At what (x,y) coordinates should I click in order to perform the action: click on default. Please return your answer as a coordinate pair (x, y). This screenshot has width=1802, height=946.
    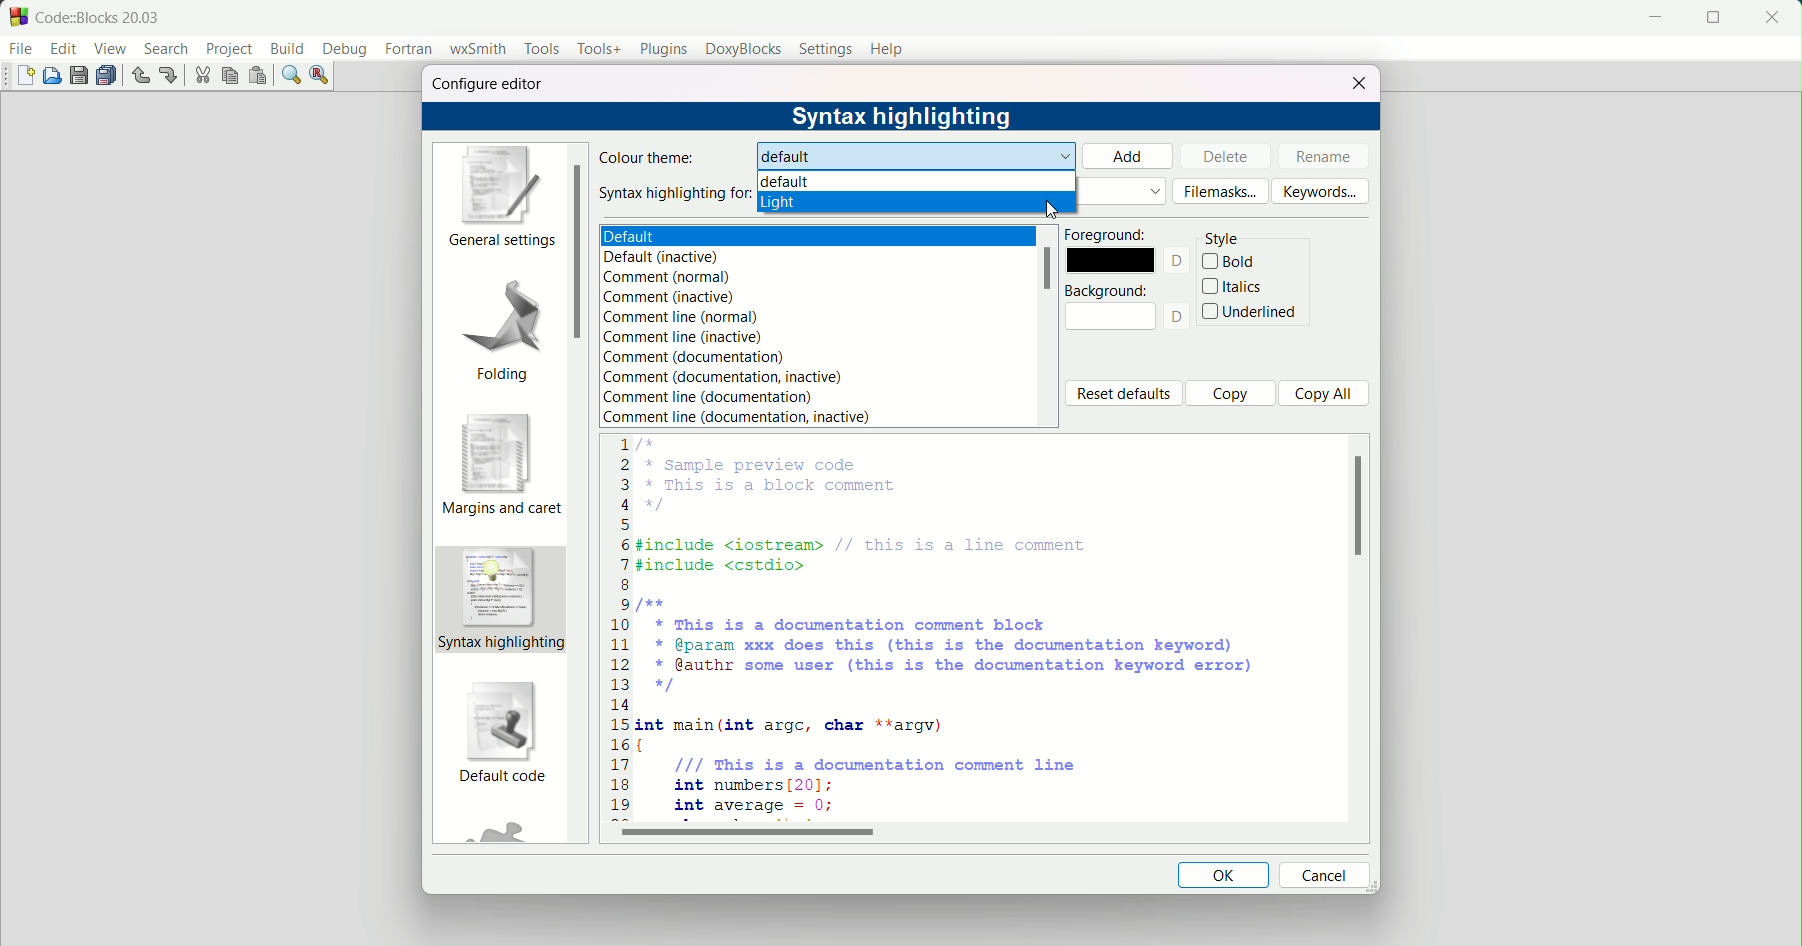
    Looking at the image, I should click on (917, 181).